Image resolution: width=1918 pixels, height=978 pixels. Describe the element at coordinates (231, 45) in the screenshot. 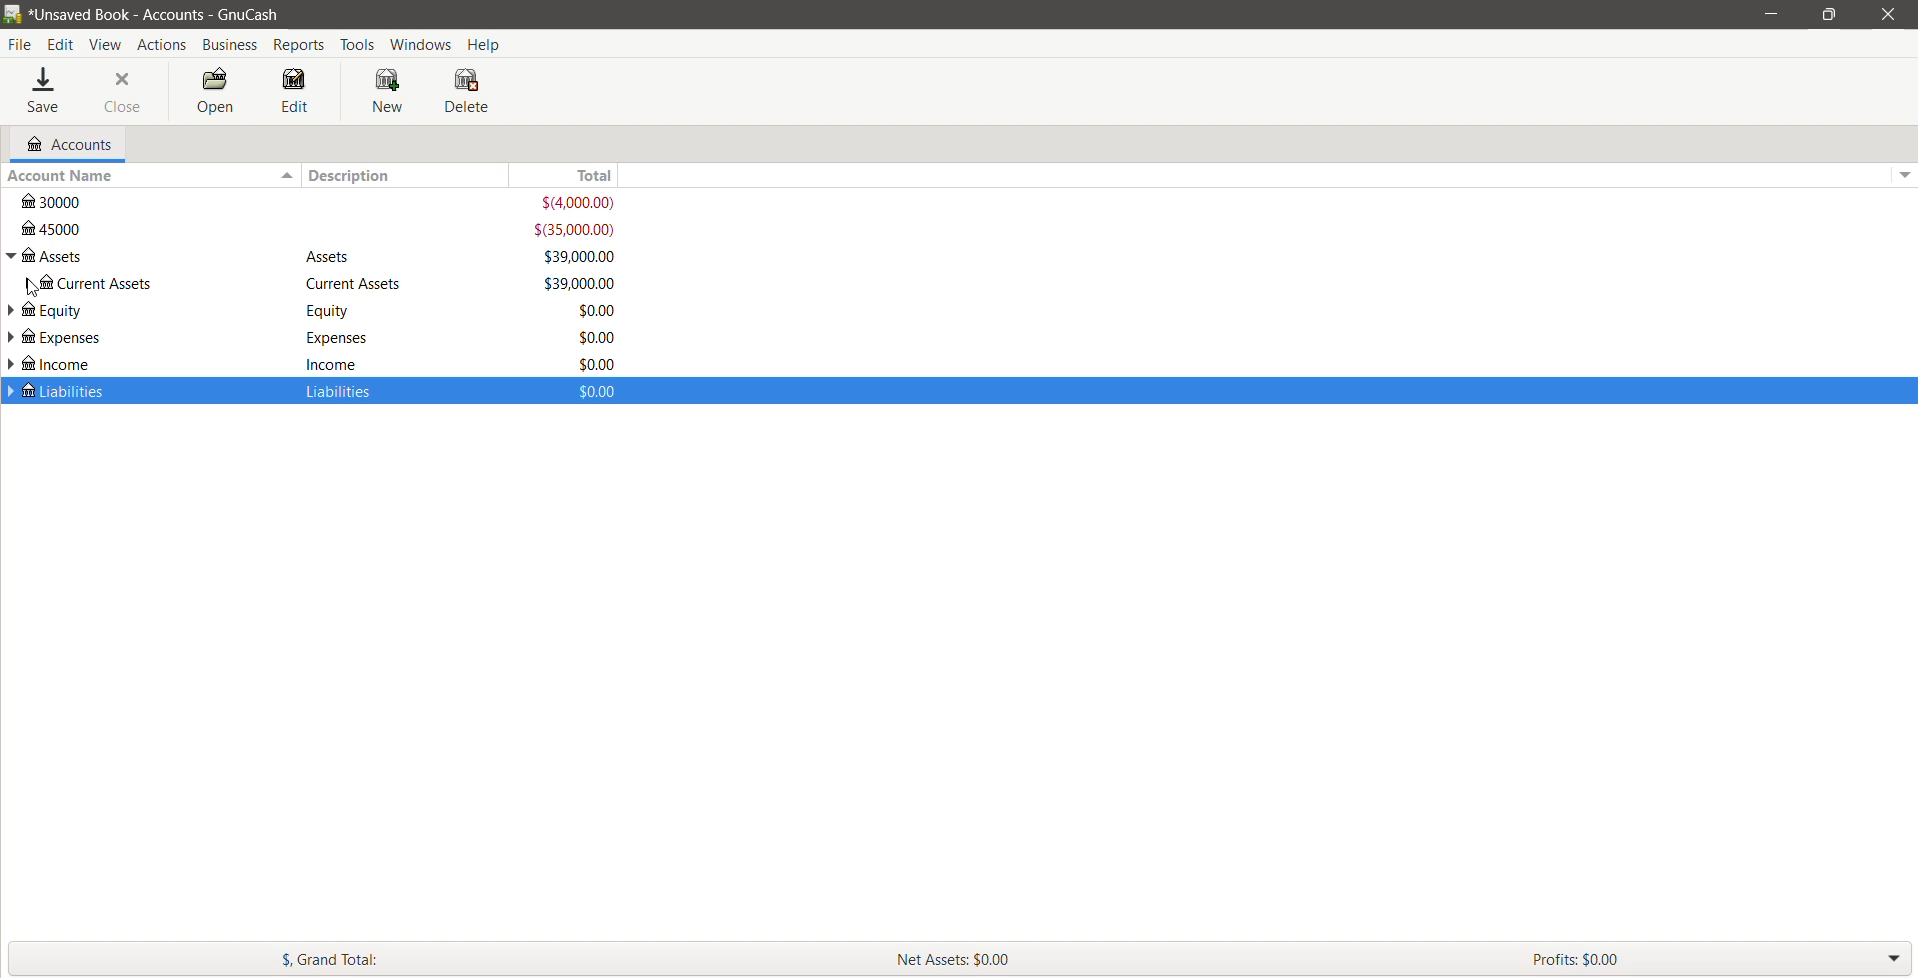

I see `Business` at that location.